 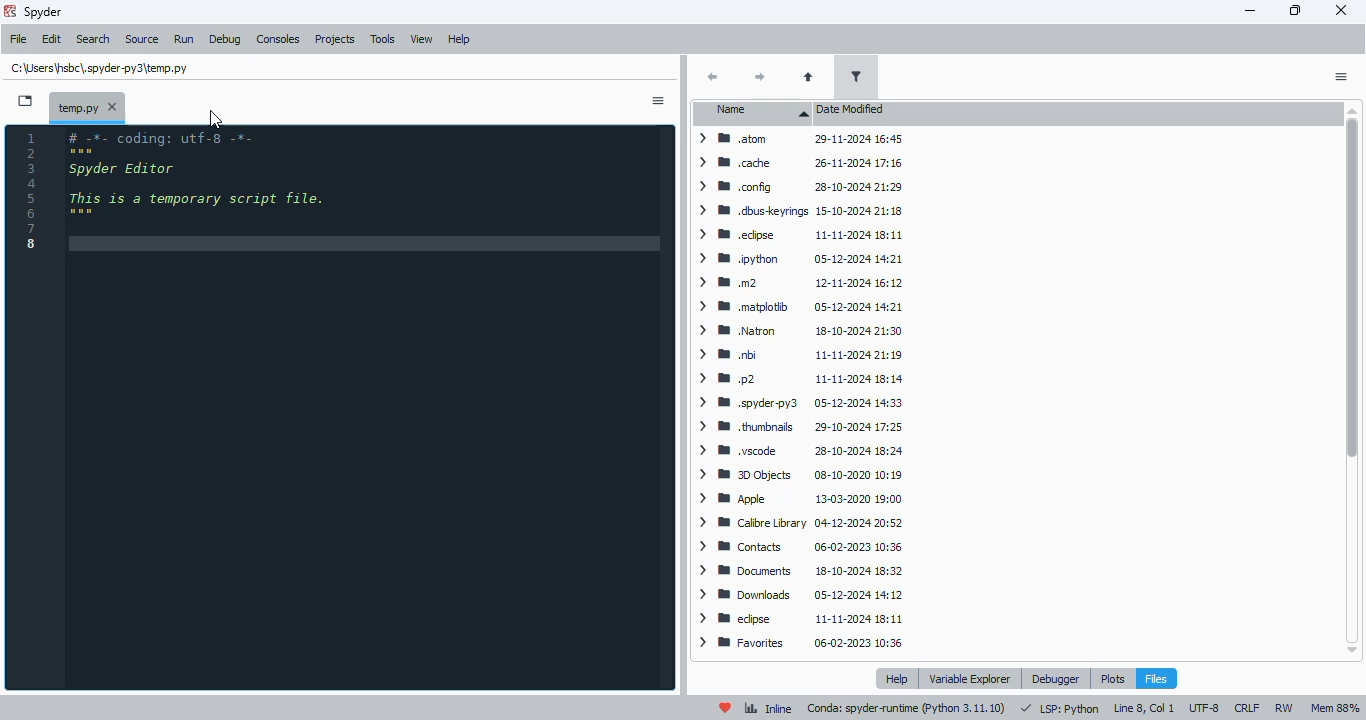 What do you see at coordinates (143, 39) in the screenshot?
I see `source` at bounding box center [143, 39].